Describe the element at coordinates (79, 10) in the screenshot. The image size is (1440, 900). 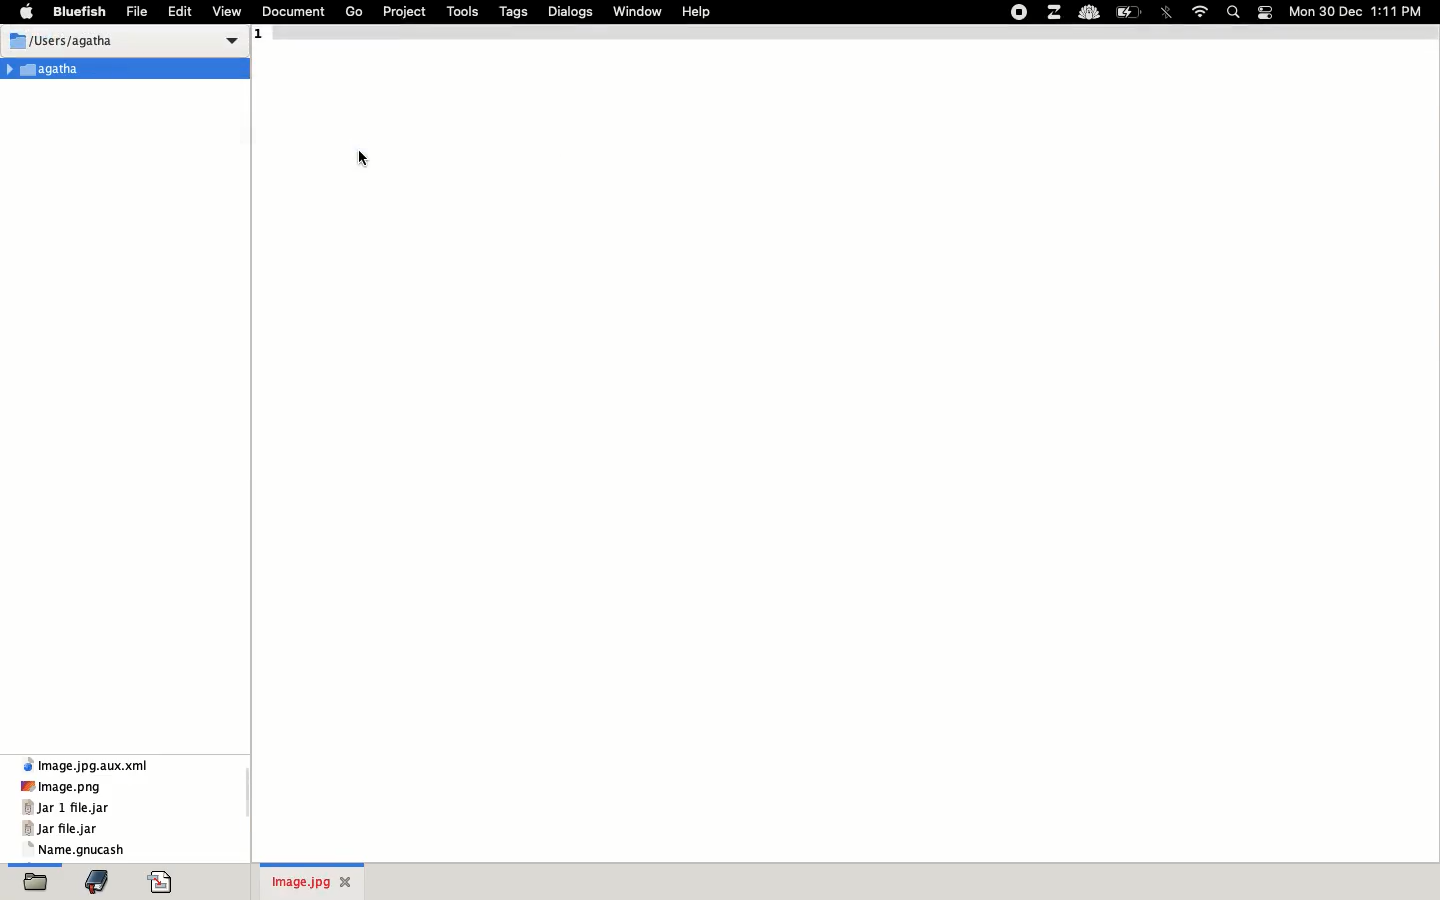
I see `bluefish` at that location.